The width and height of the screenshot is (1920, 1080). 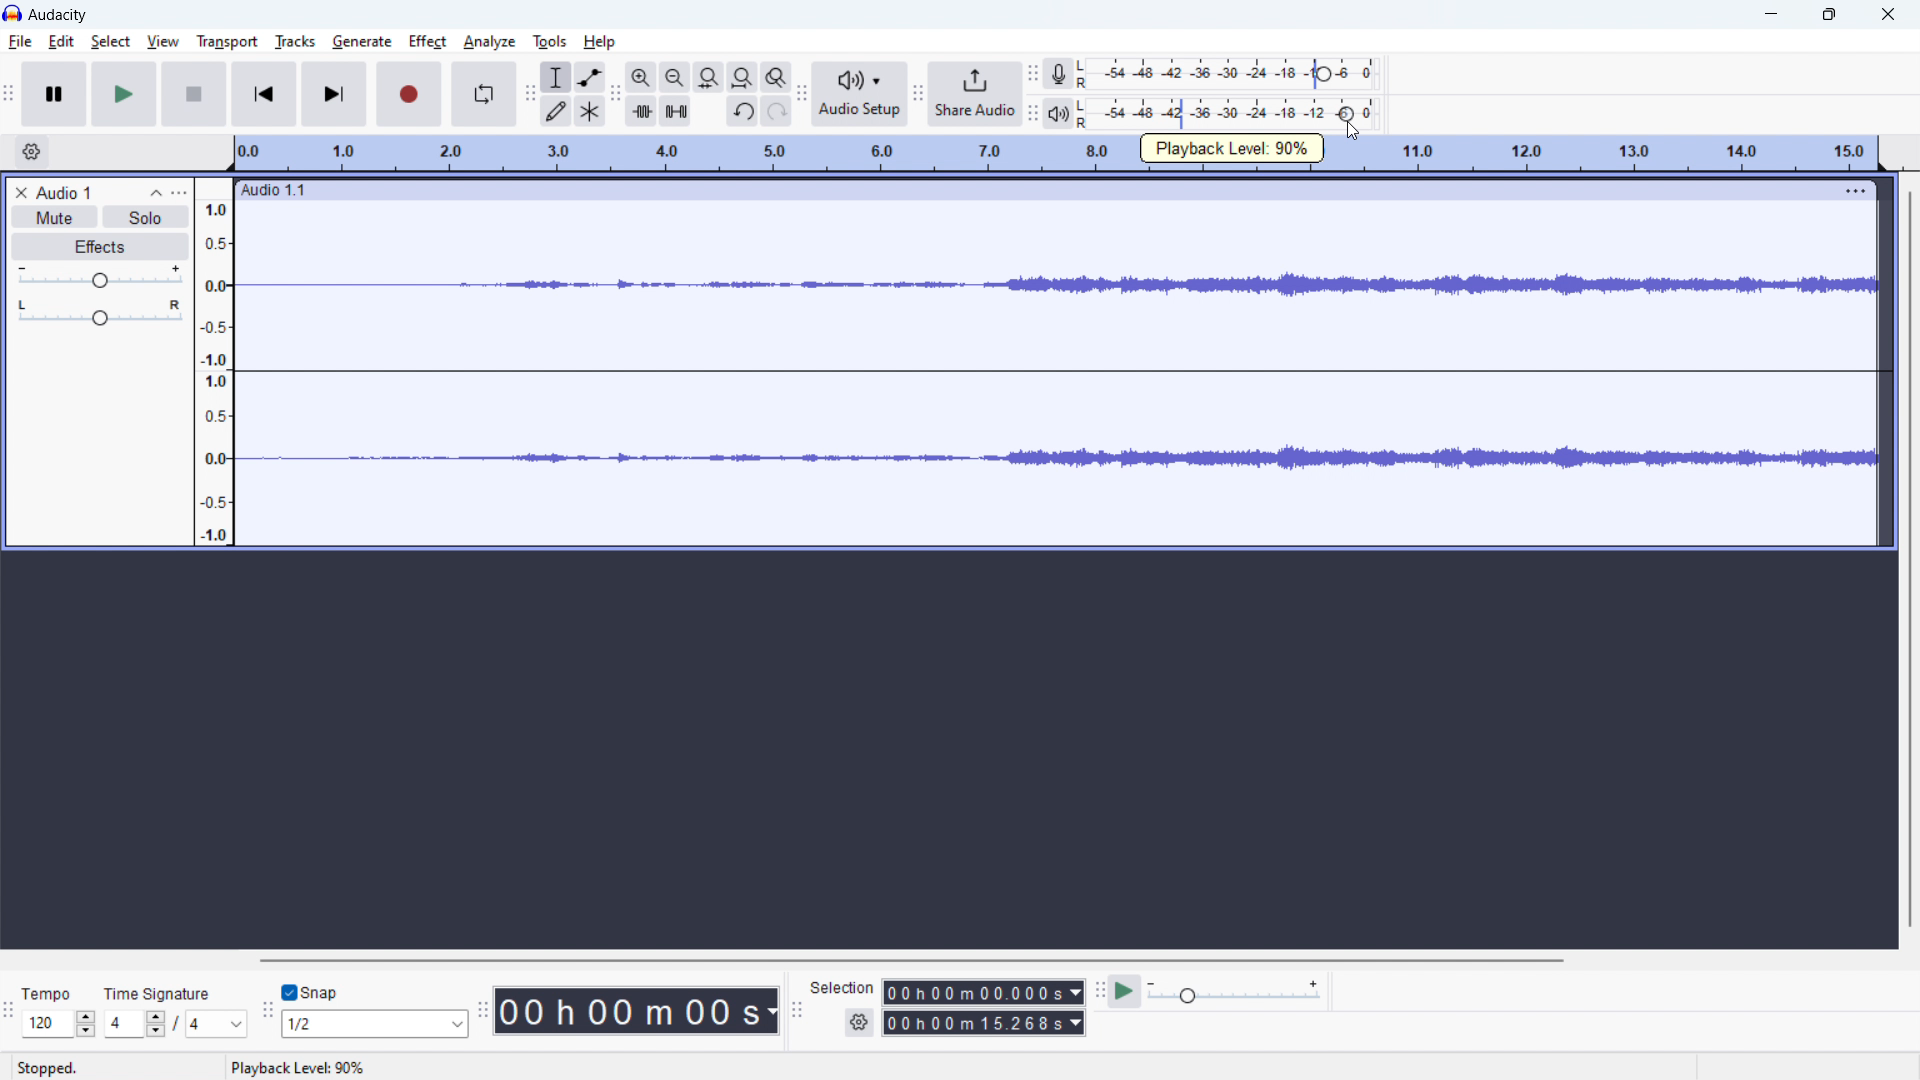 What do you see at coordinates (1099, 991) in the screenshot?
I see `play at speed toolbar` at bounding box center [1099, 991].